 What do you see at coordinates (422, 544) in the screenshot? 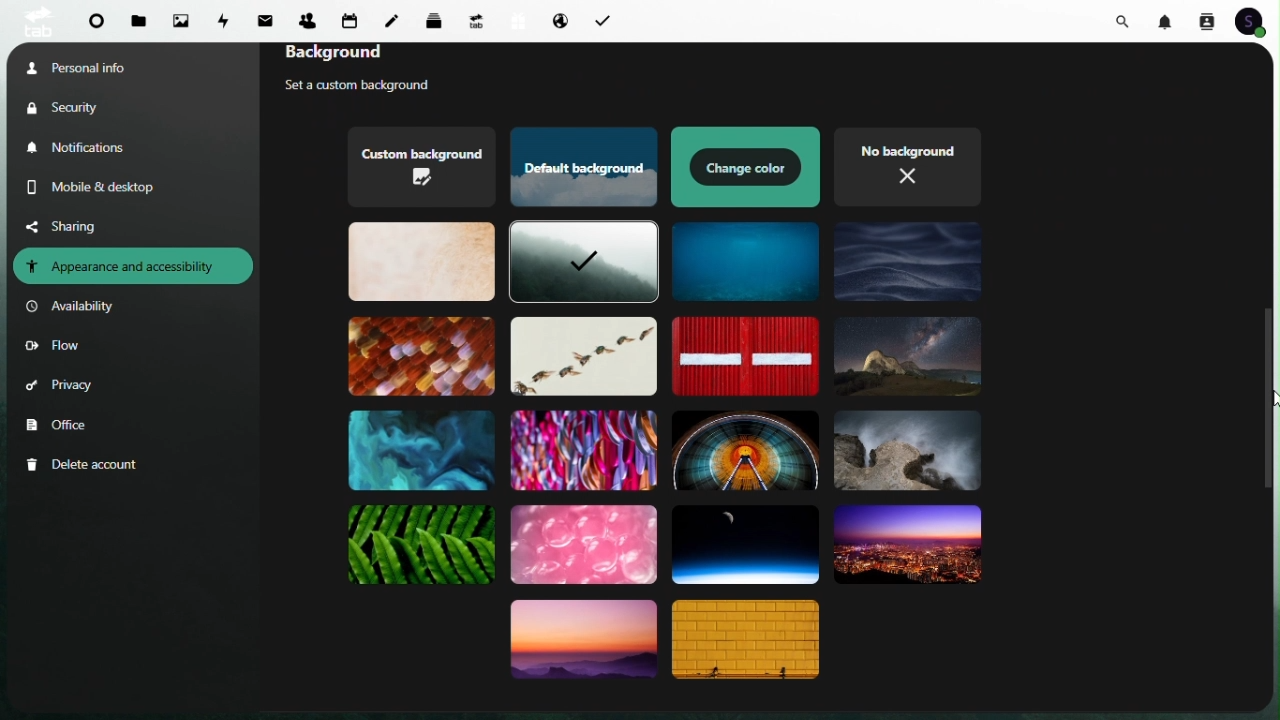
I see `Themes` at bounding box center [422, 544].